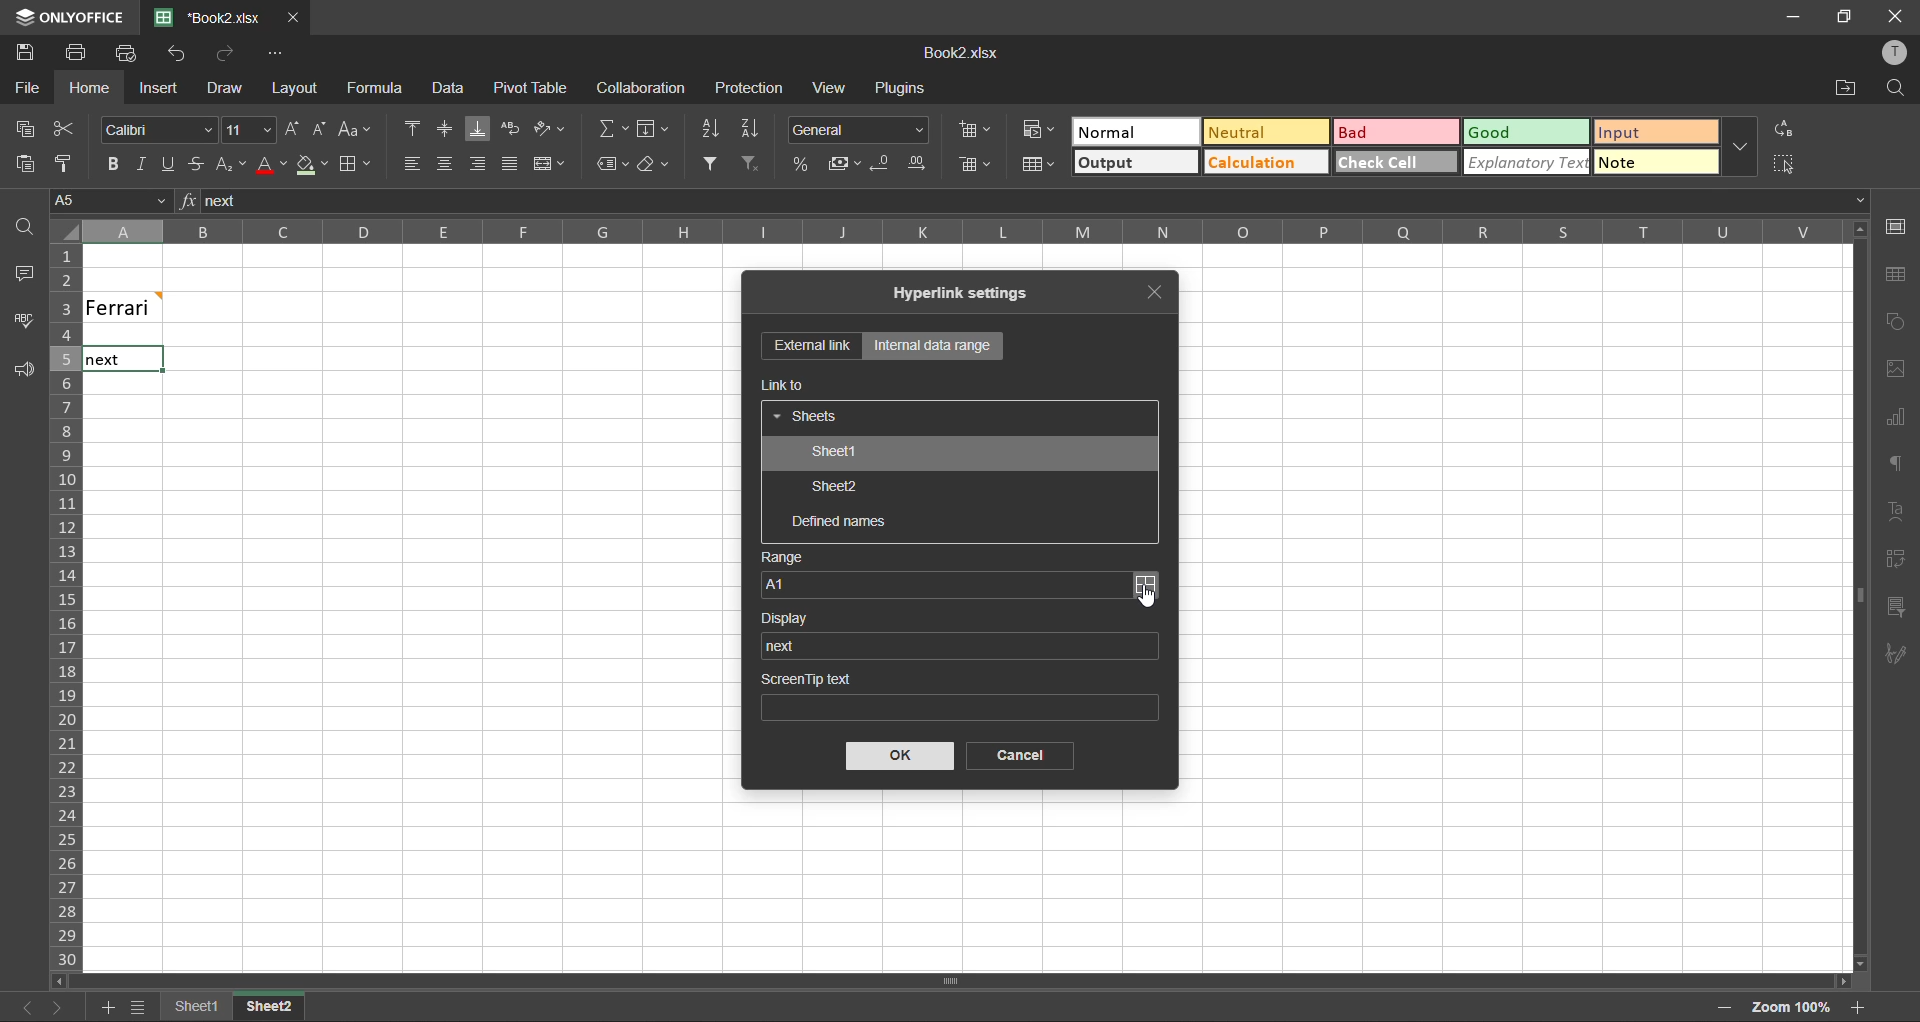 The width and height of the screenshot is (1920, 1022). Describe the element at coordinates (1896, 372) in the screenshot. I see `image` at that location.